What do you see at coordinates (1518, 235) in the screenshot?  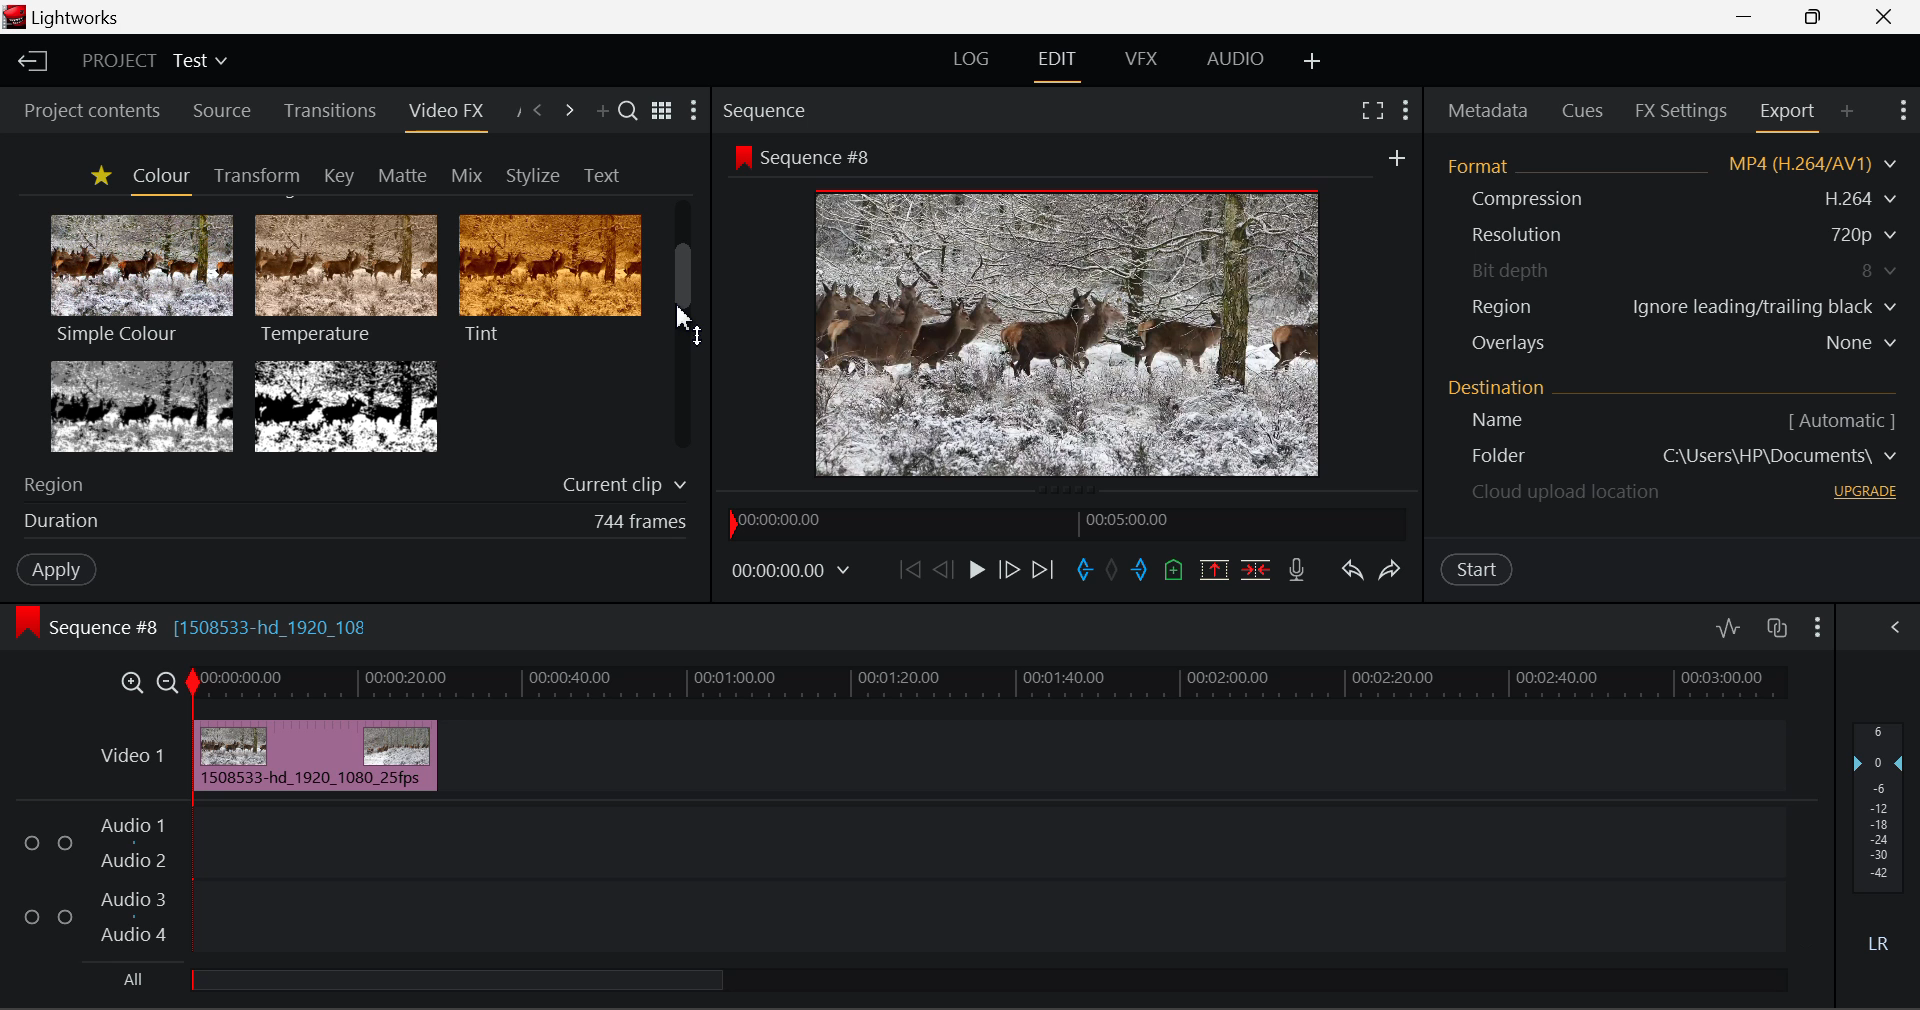 I see `Resolution` at bounding box center [1518, 235].